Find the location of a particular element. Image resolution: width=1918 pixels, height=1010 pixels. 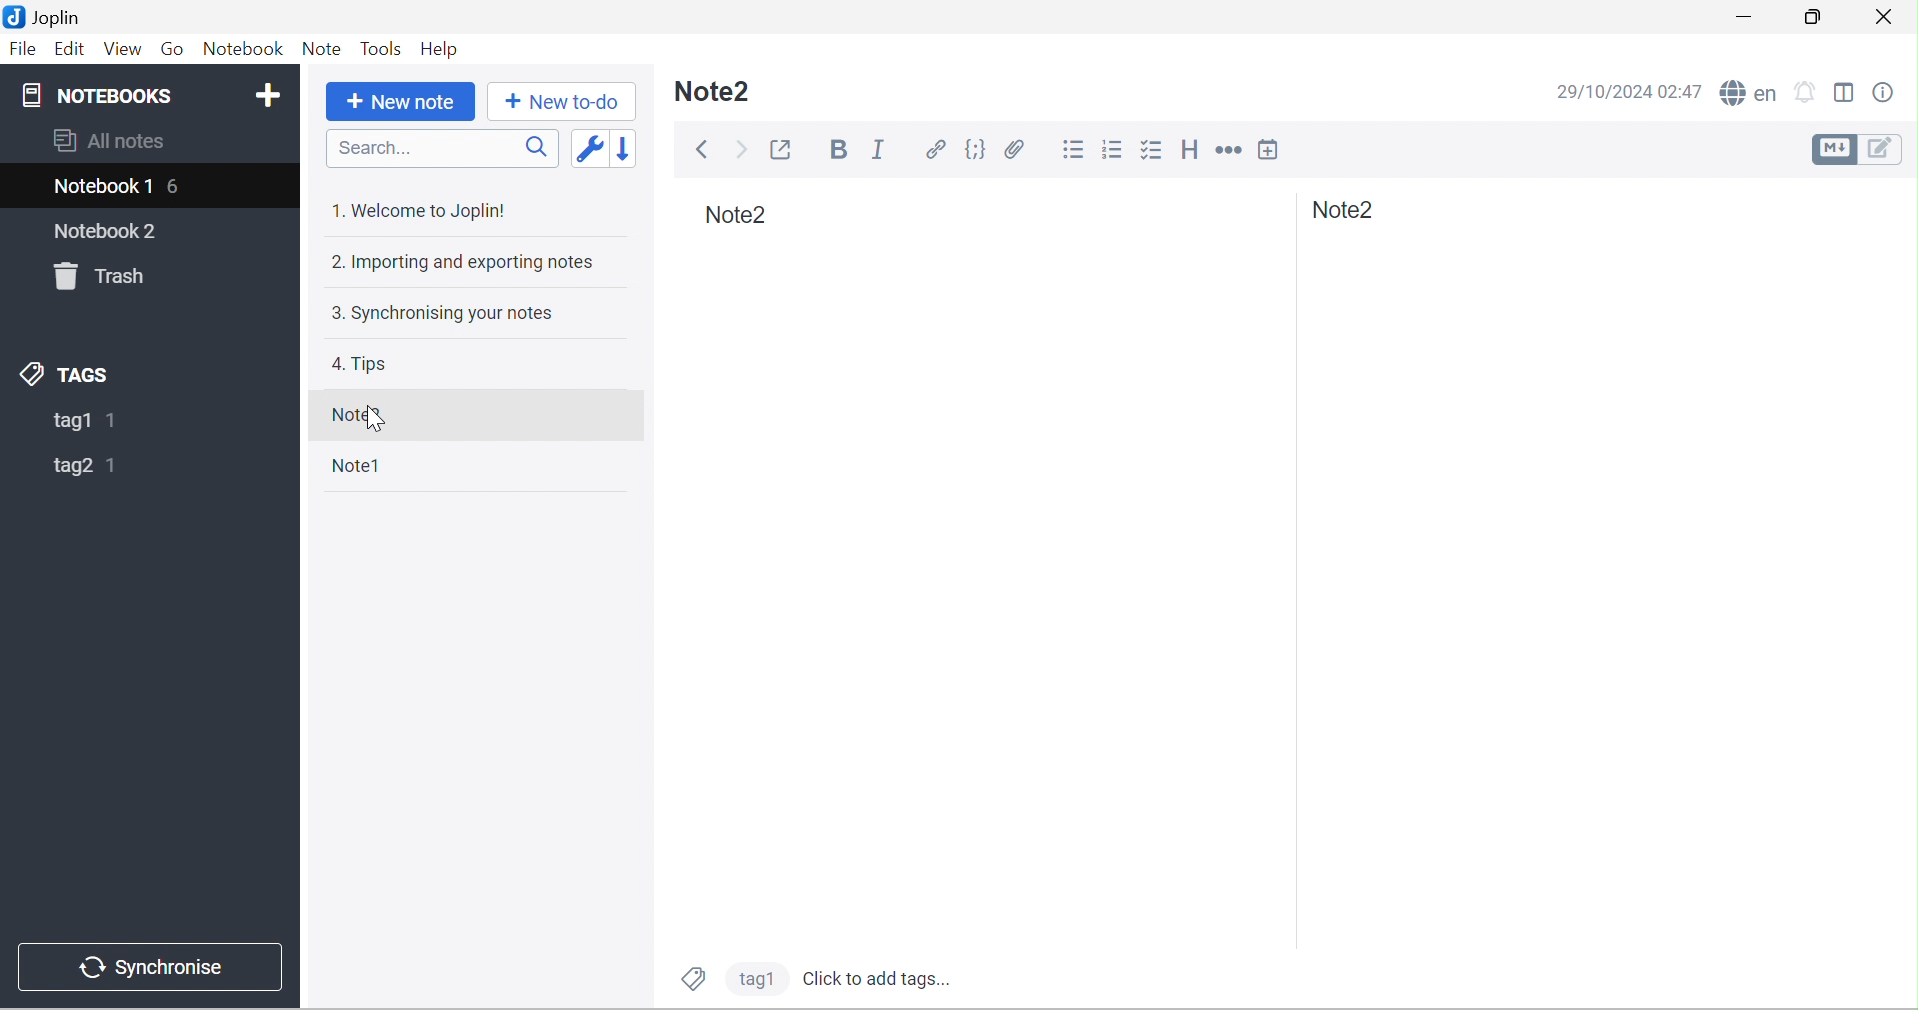

Numbered list is located at coordinates (1115, 152).